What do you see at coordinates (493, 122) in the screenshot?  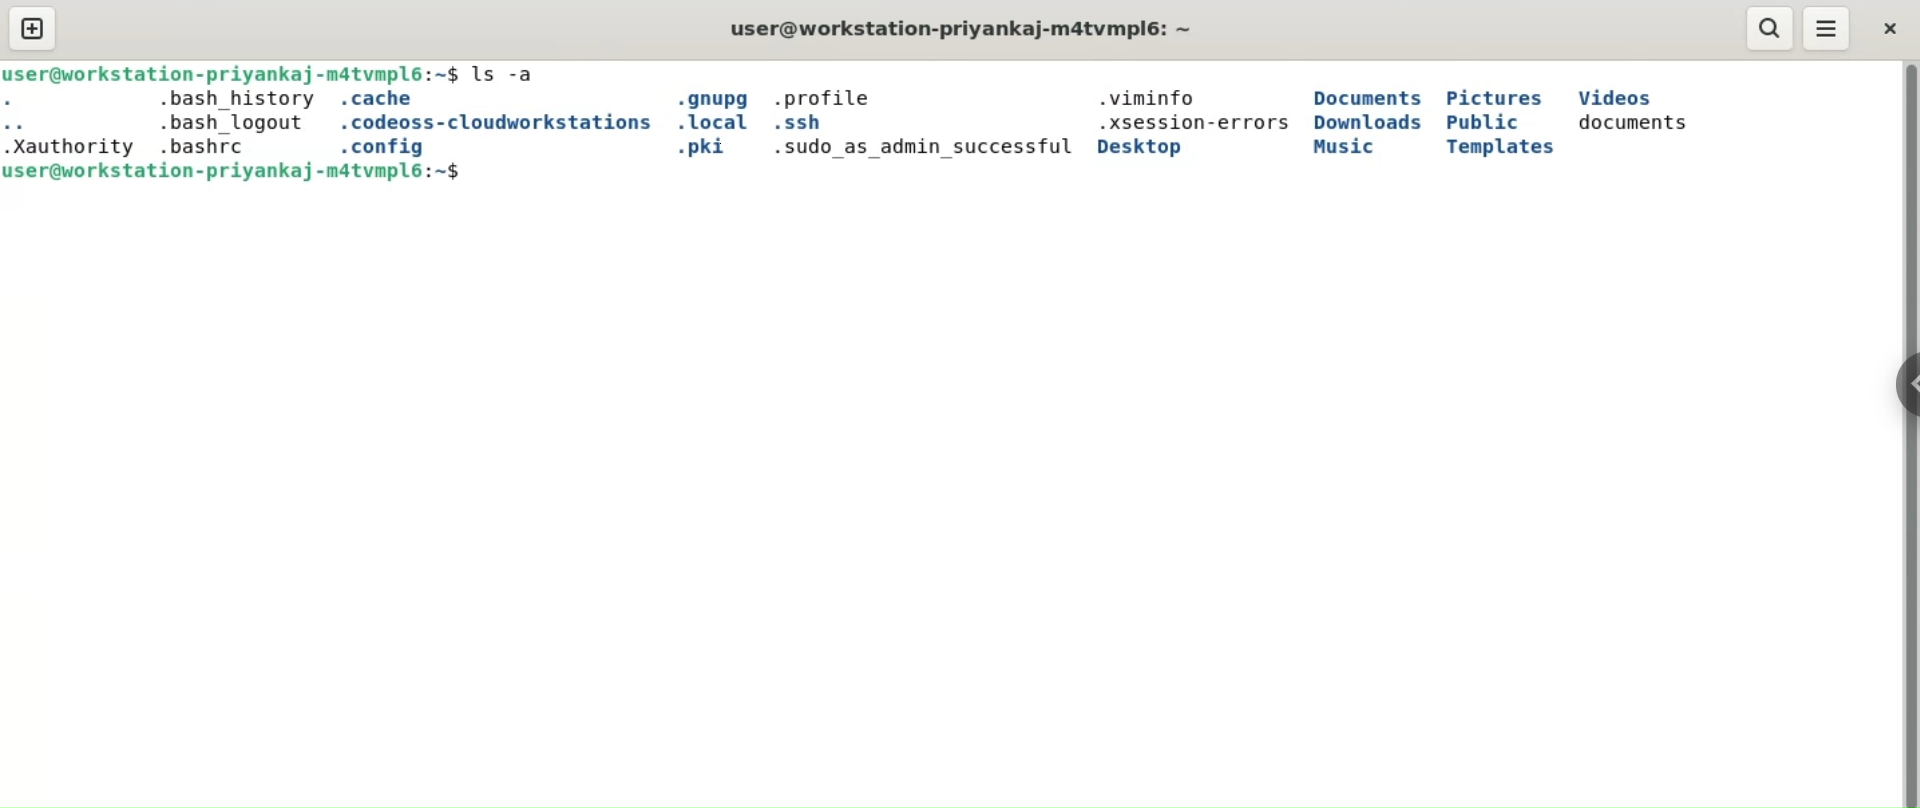 I see `.cideoss-cloudworkstaations` at bounding box center [493, 122].